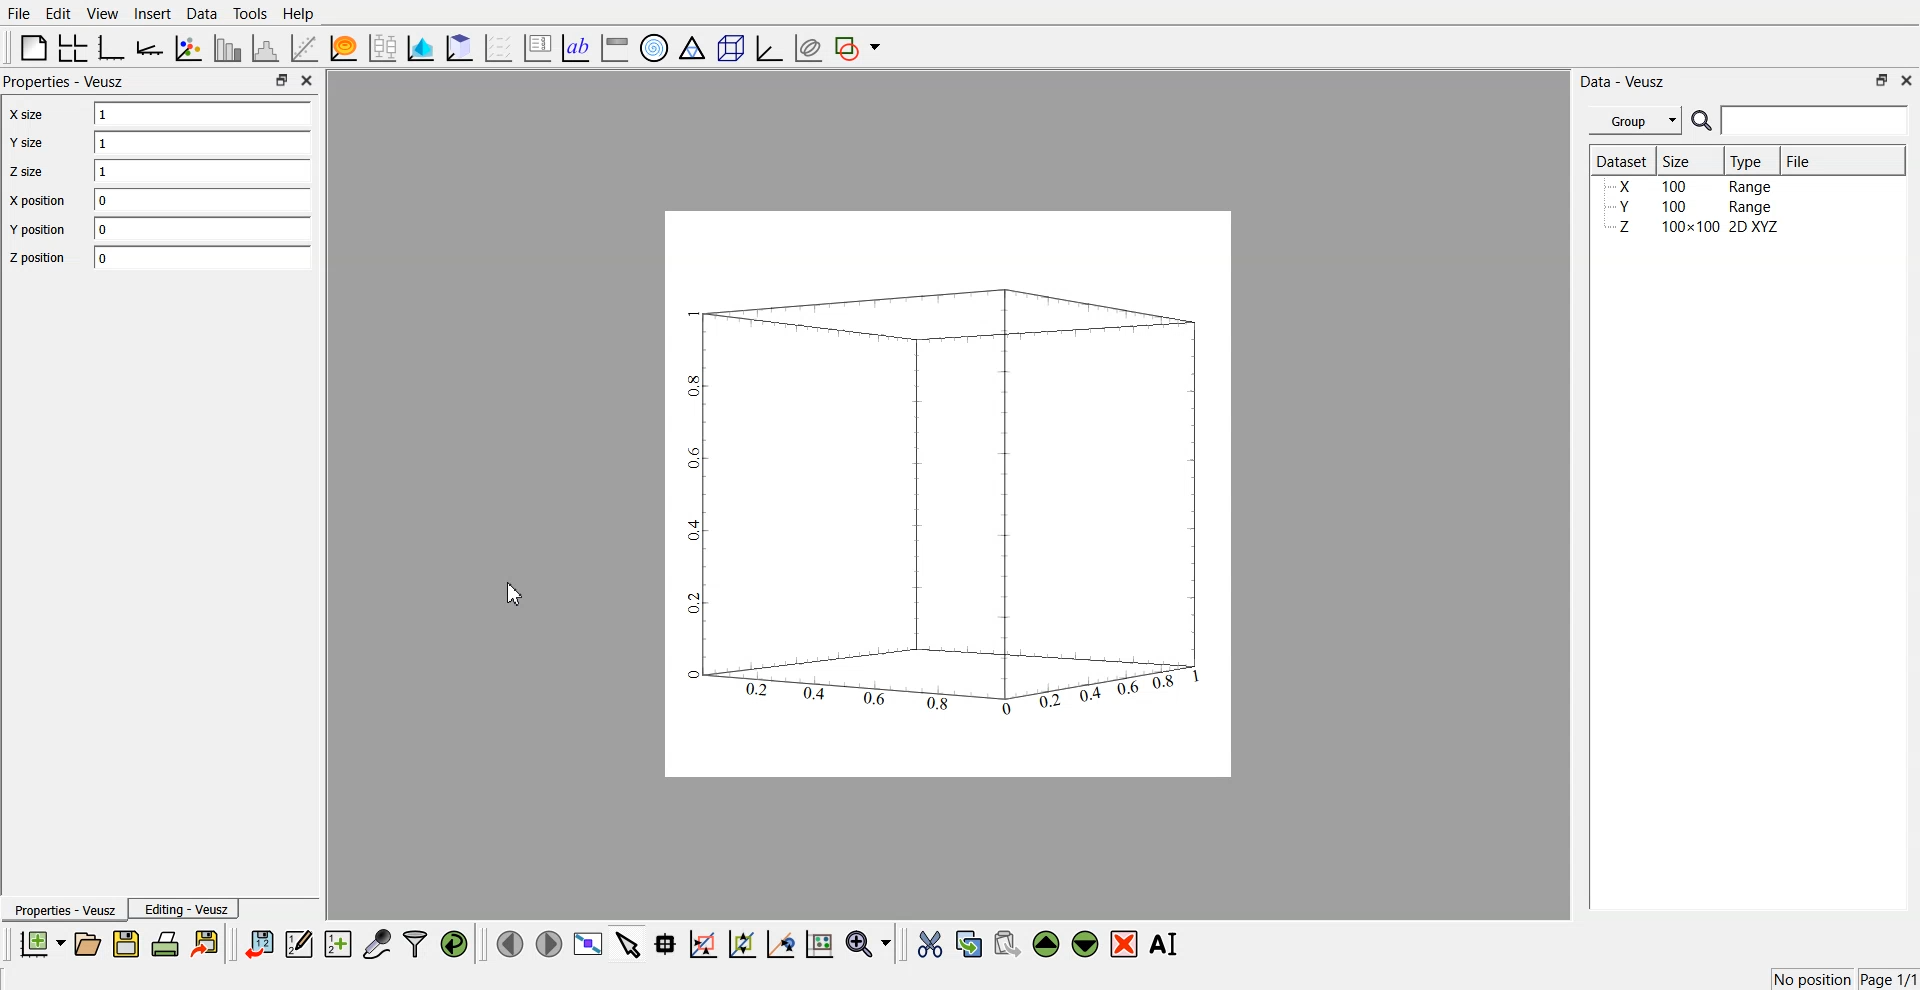  I want to click on Move down the selected widget, so click(1086, 944).